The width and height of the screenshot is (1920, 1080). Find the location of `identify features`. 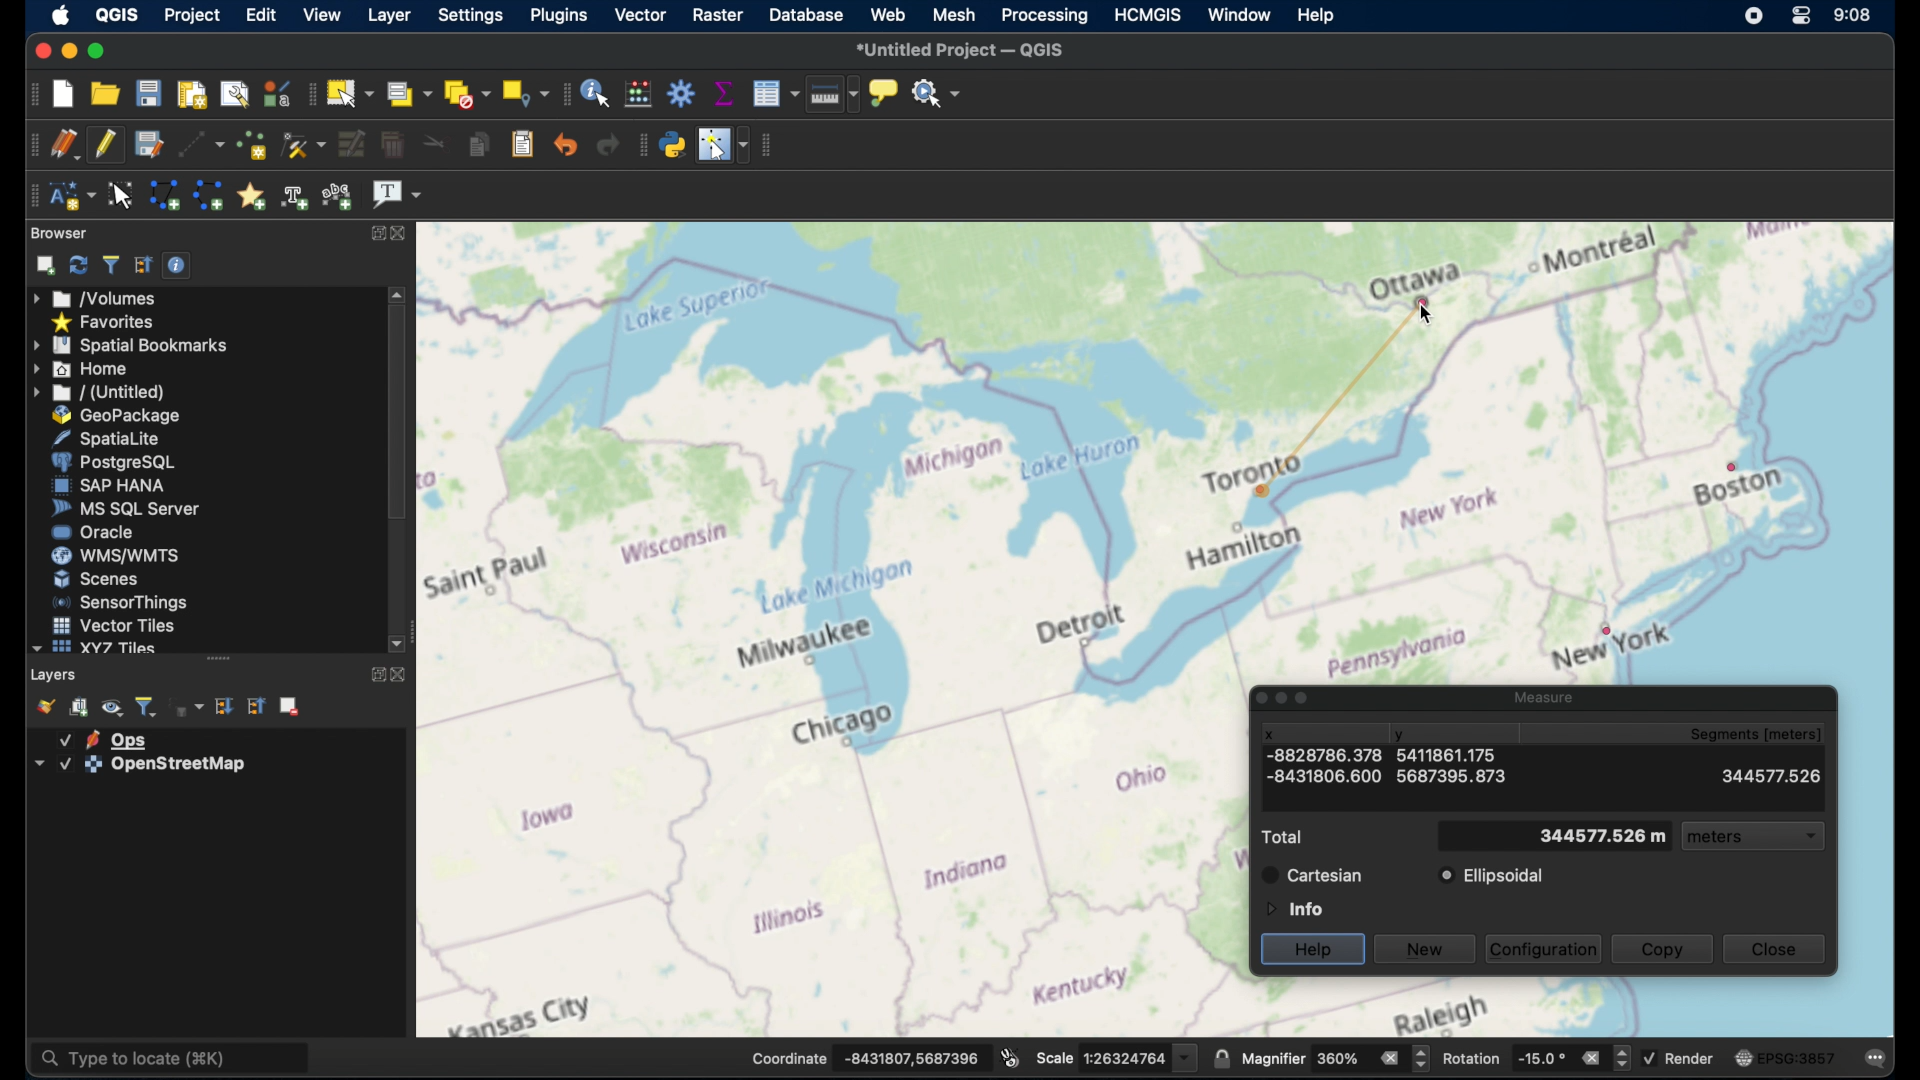

identify features is located at coordinates (598, 91).